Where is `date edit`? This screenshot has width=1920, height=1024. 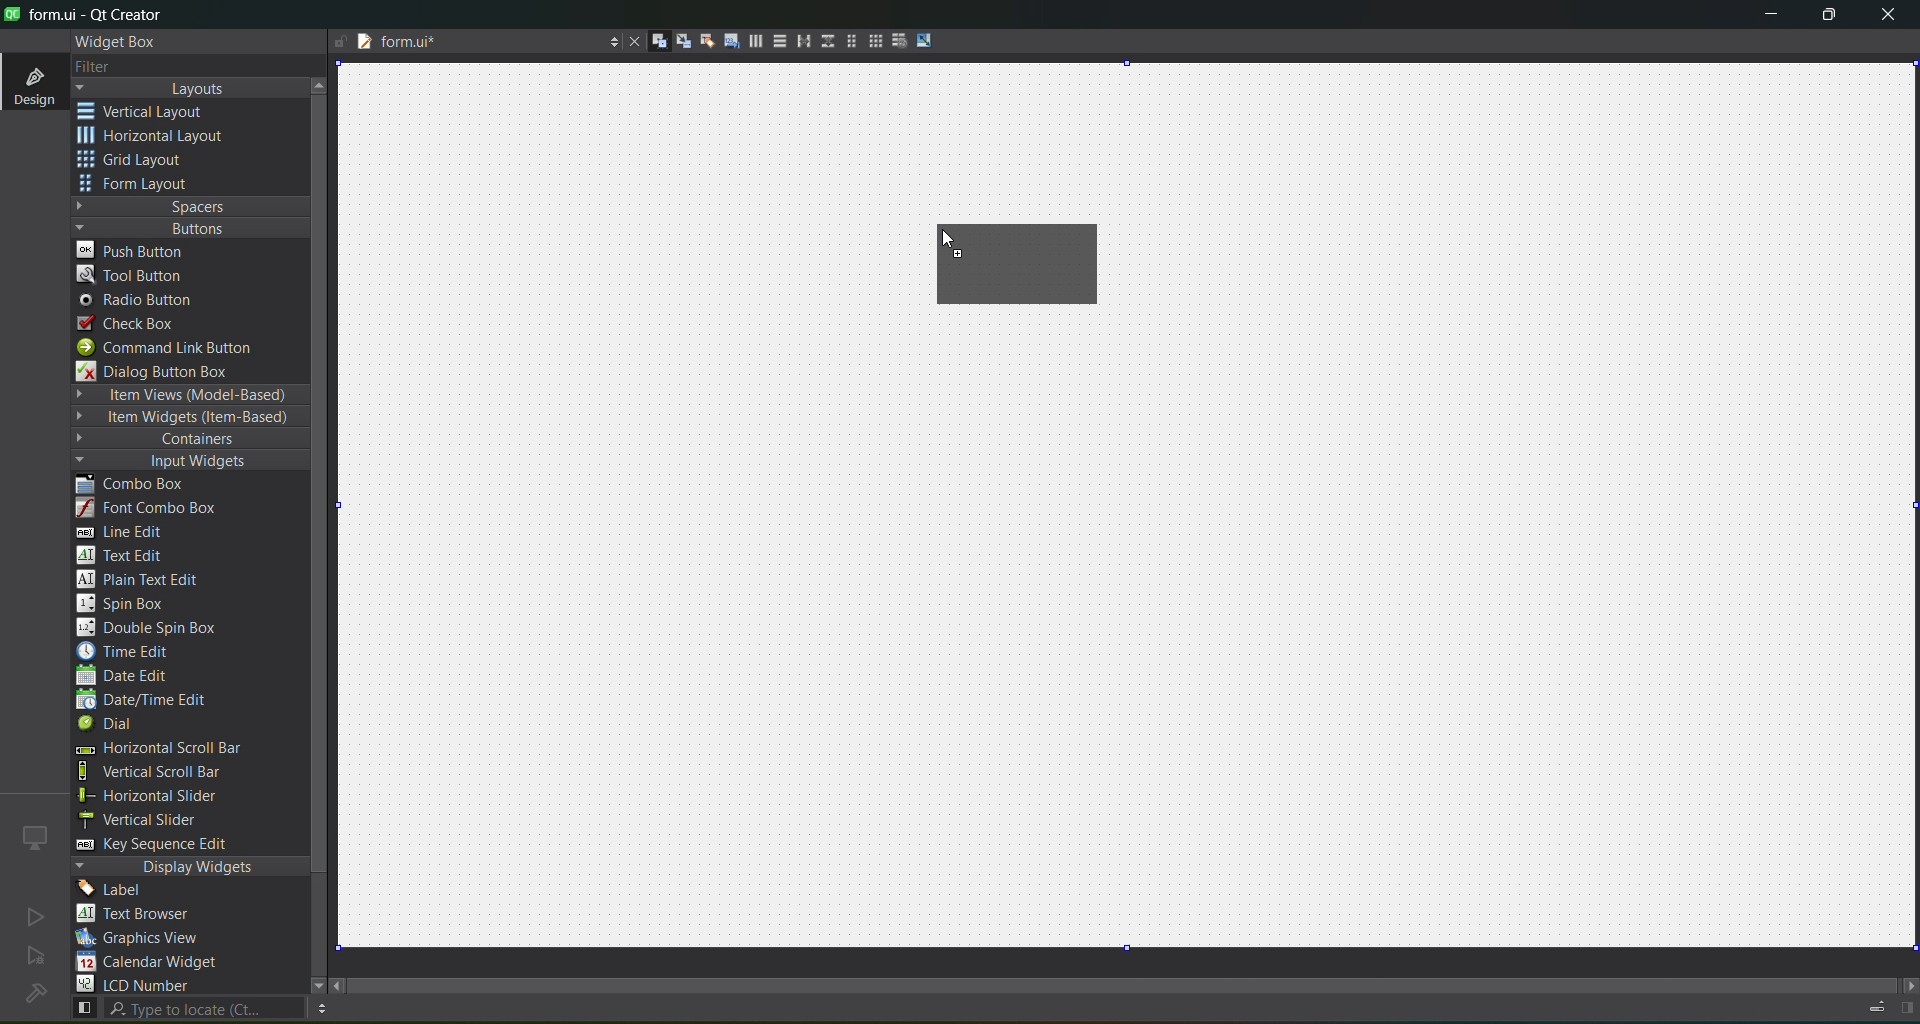
date edit is located at coordinates (127, 677).